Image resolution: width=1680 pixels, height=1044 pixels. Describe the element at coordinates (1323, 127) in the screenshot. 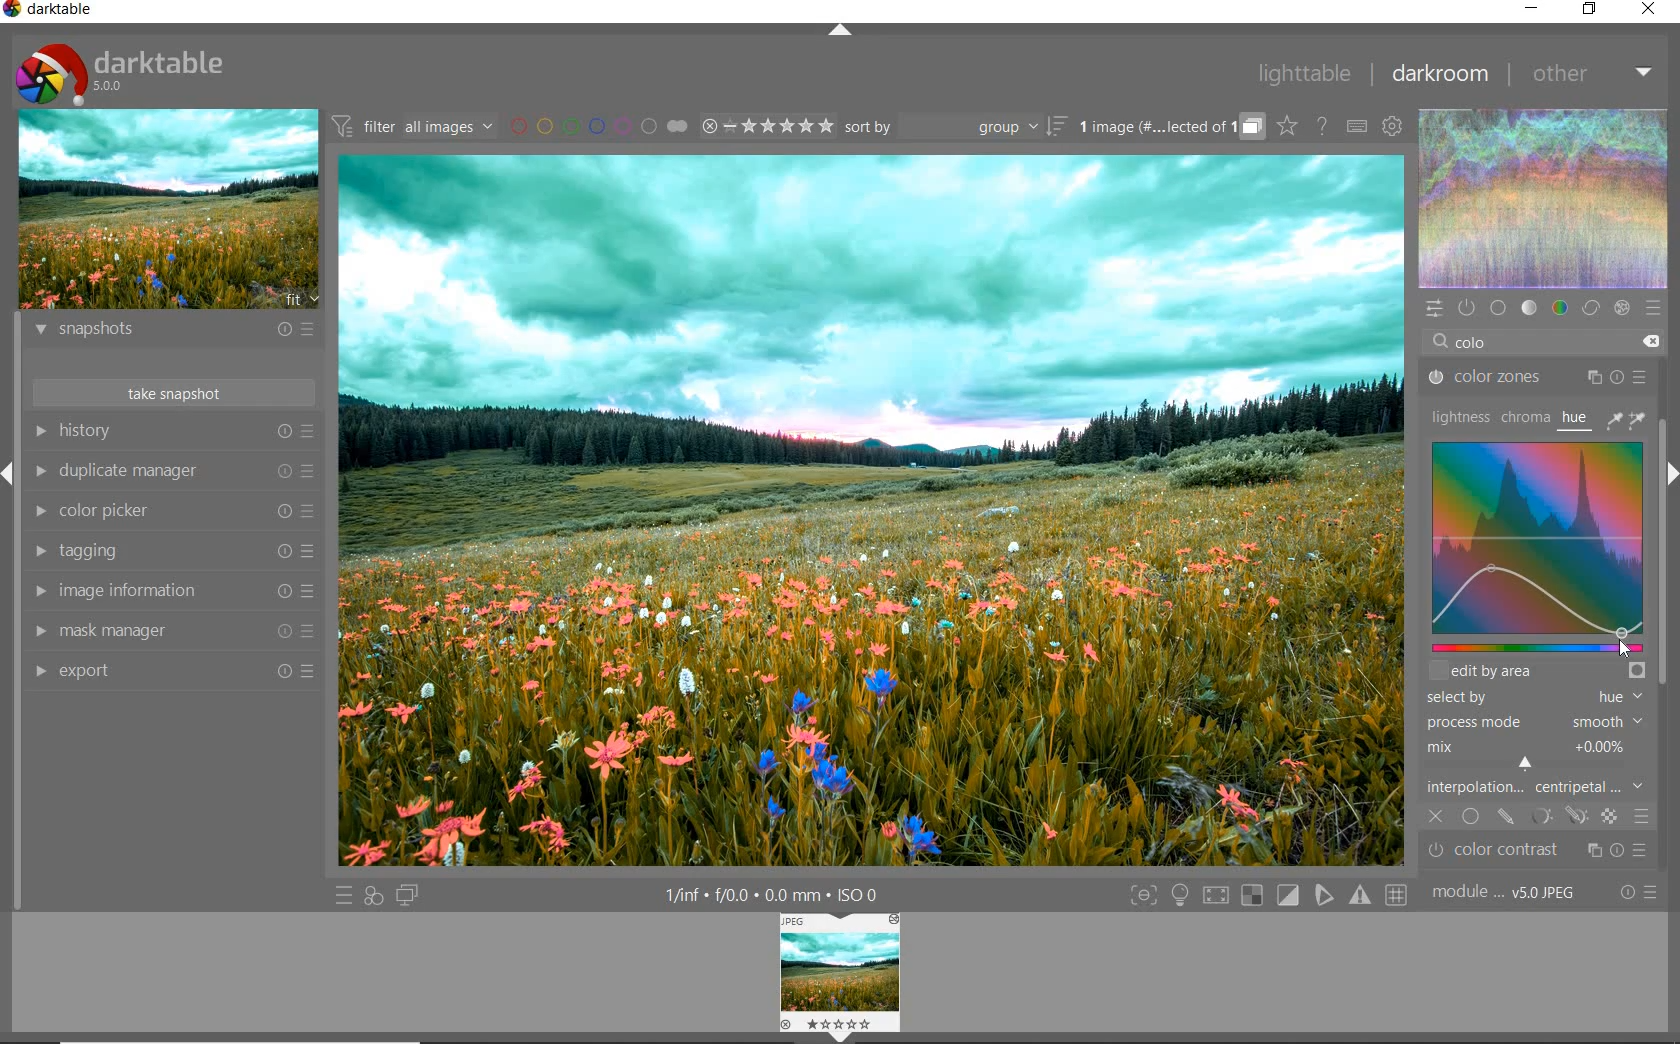

I see `enable online help` at that location.